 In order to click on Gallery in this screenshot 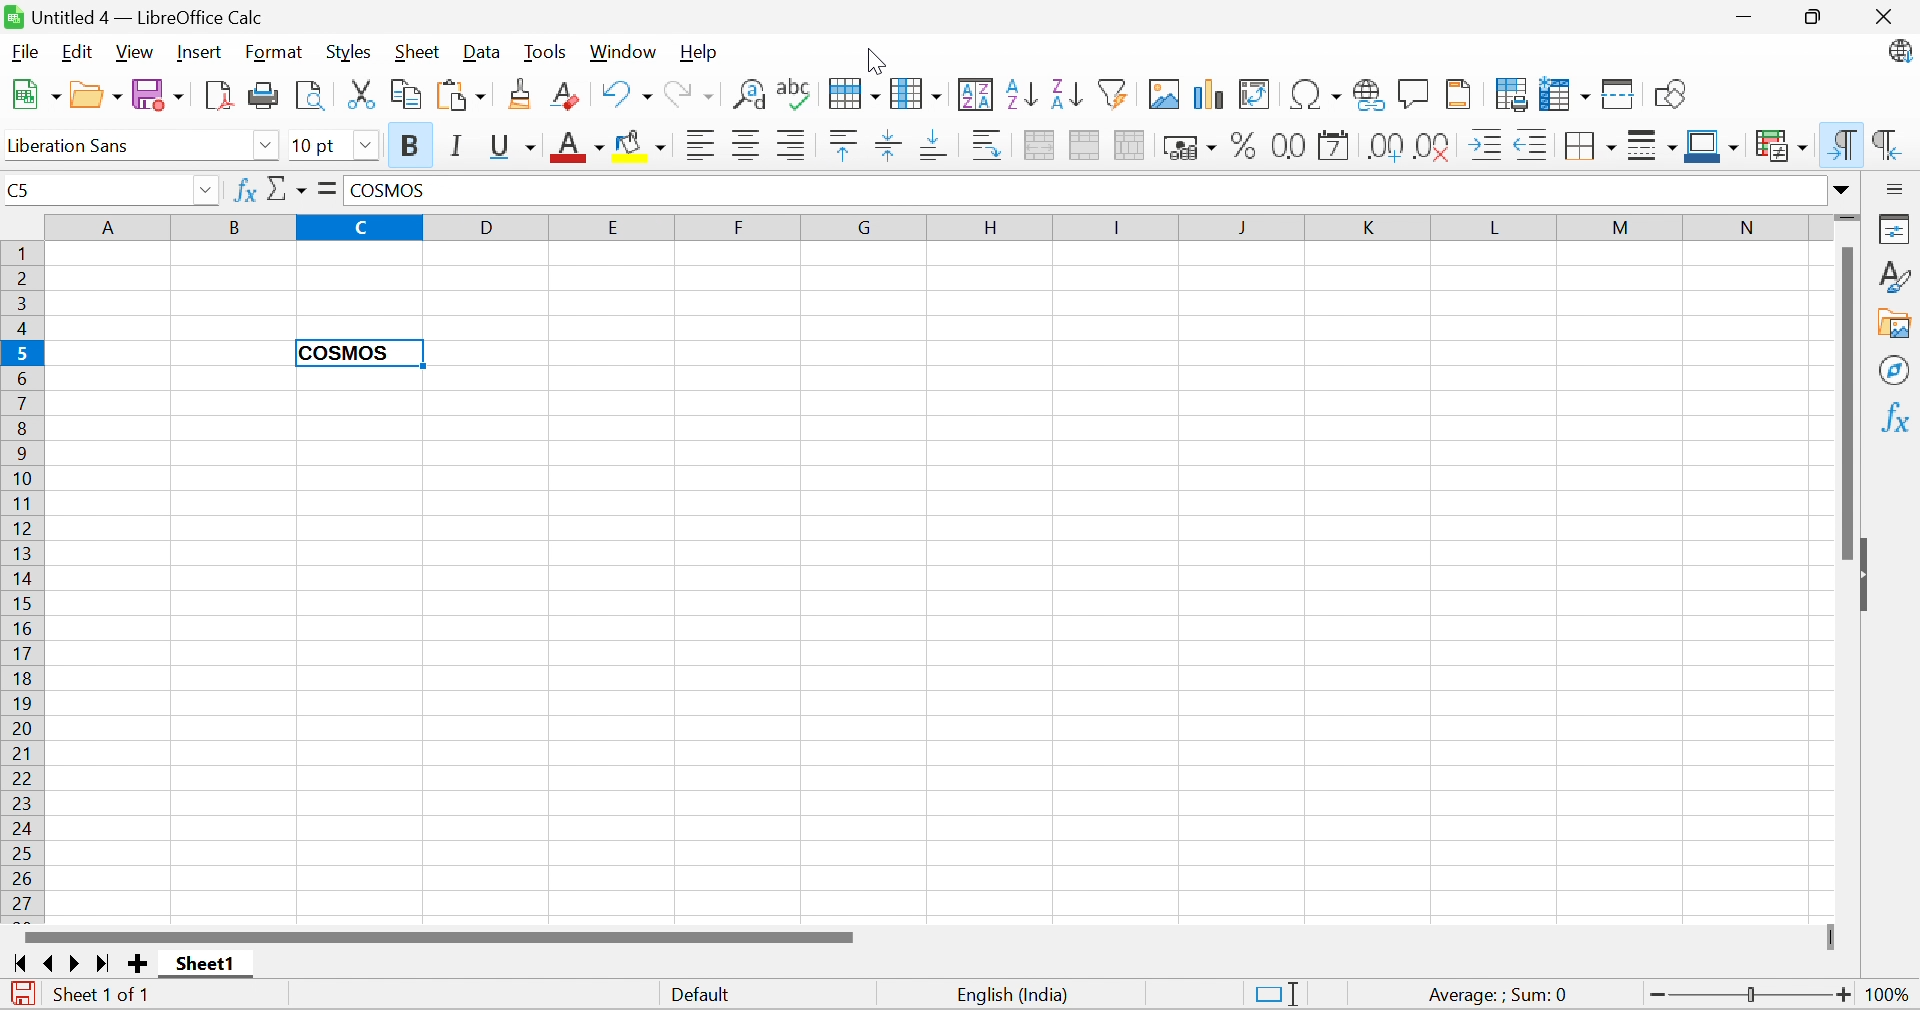, I will do `click(1897, 325)`.